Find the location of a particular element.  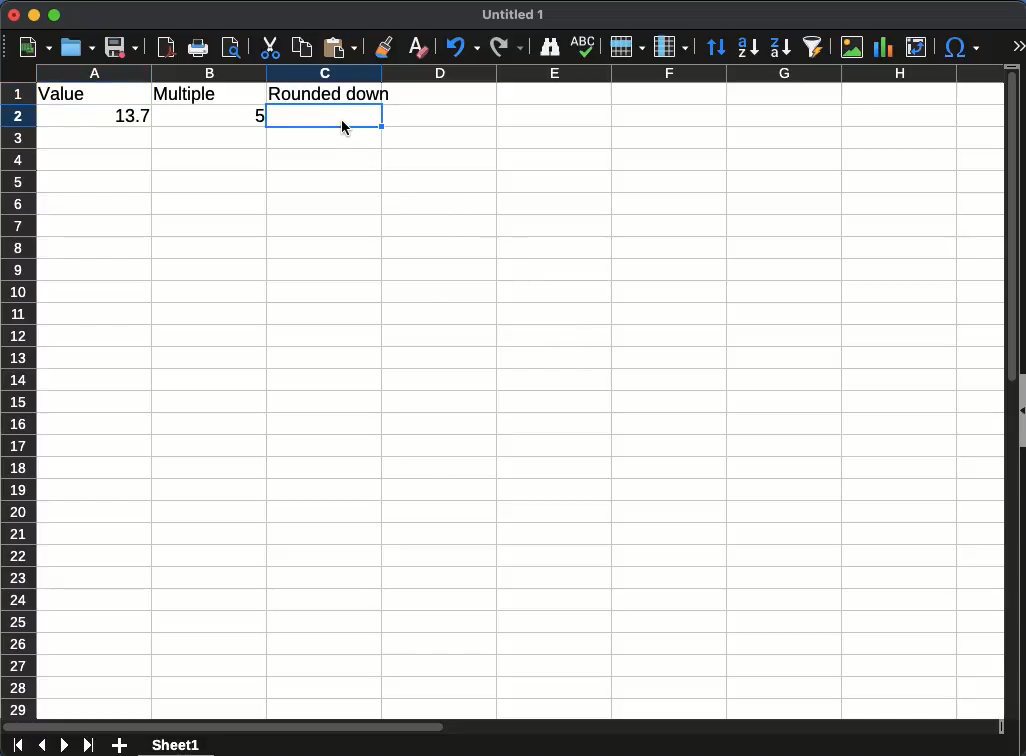

cut is located at coordinates (271, 47).